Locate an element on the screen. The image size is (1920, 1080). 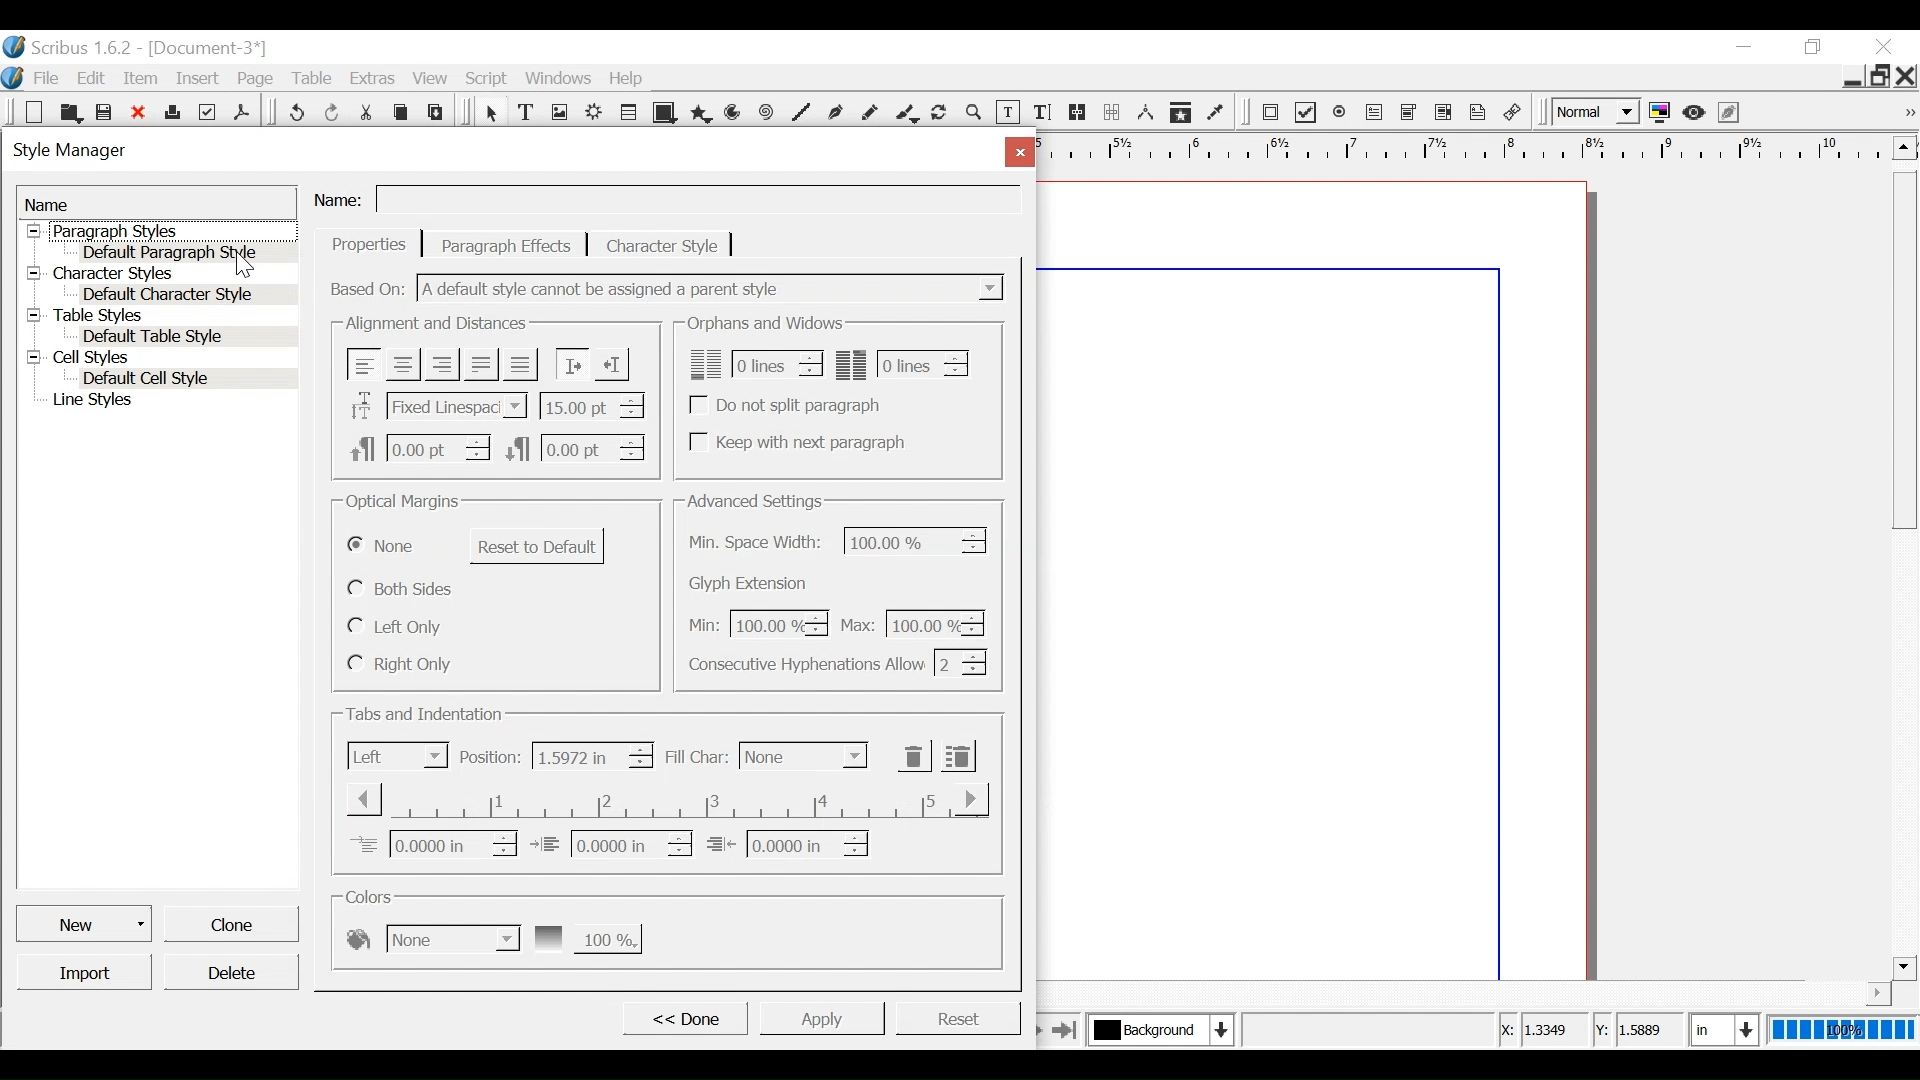
Windows is located at coordinates (560, 78).